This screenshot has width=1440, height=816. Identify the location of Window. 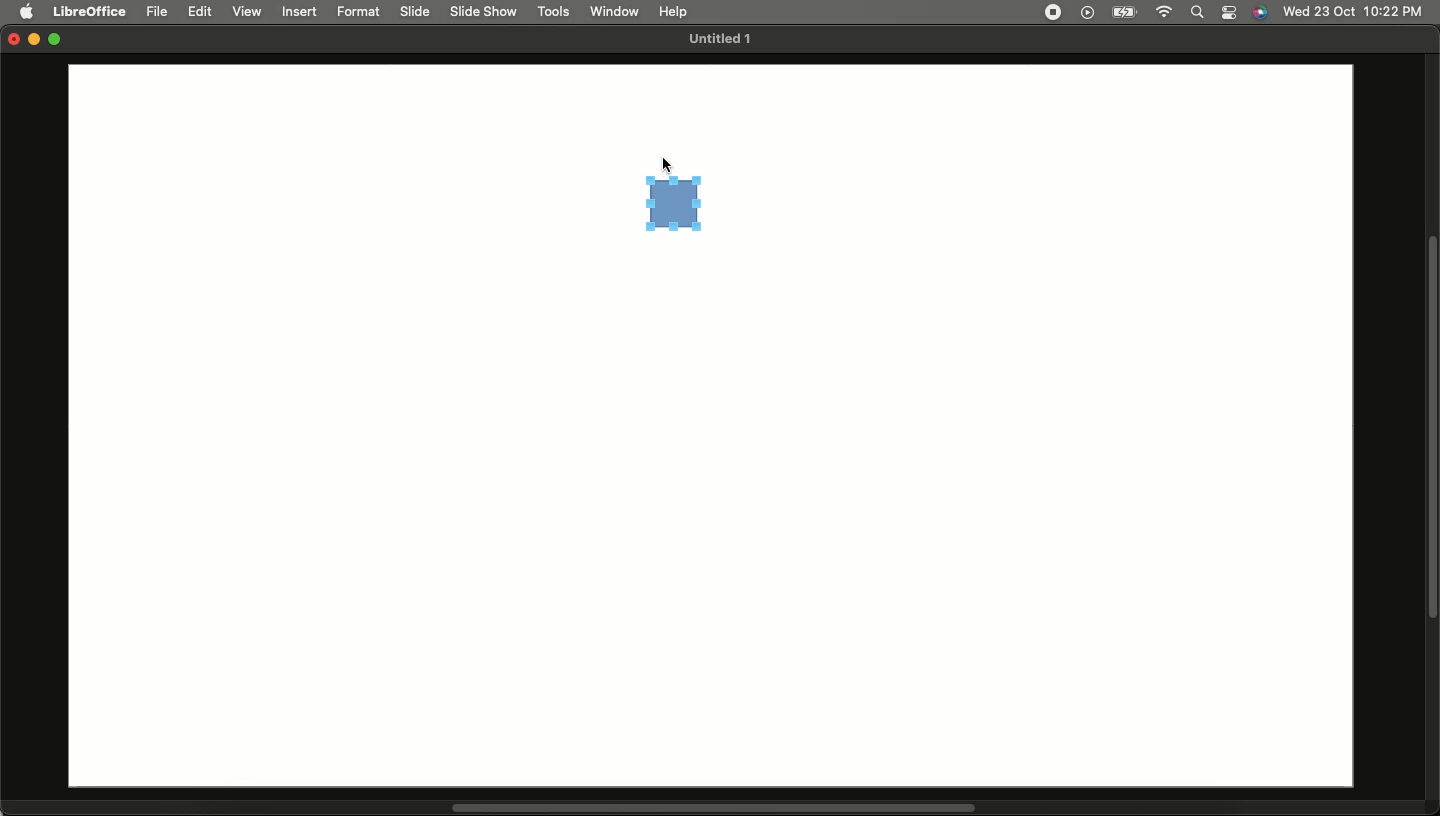
(616, 11).